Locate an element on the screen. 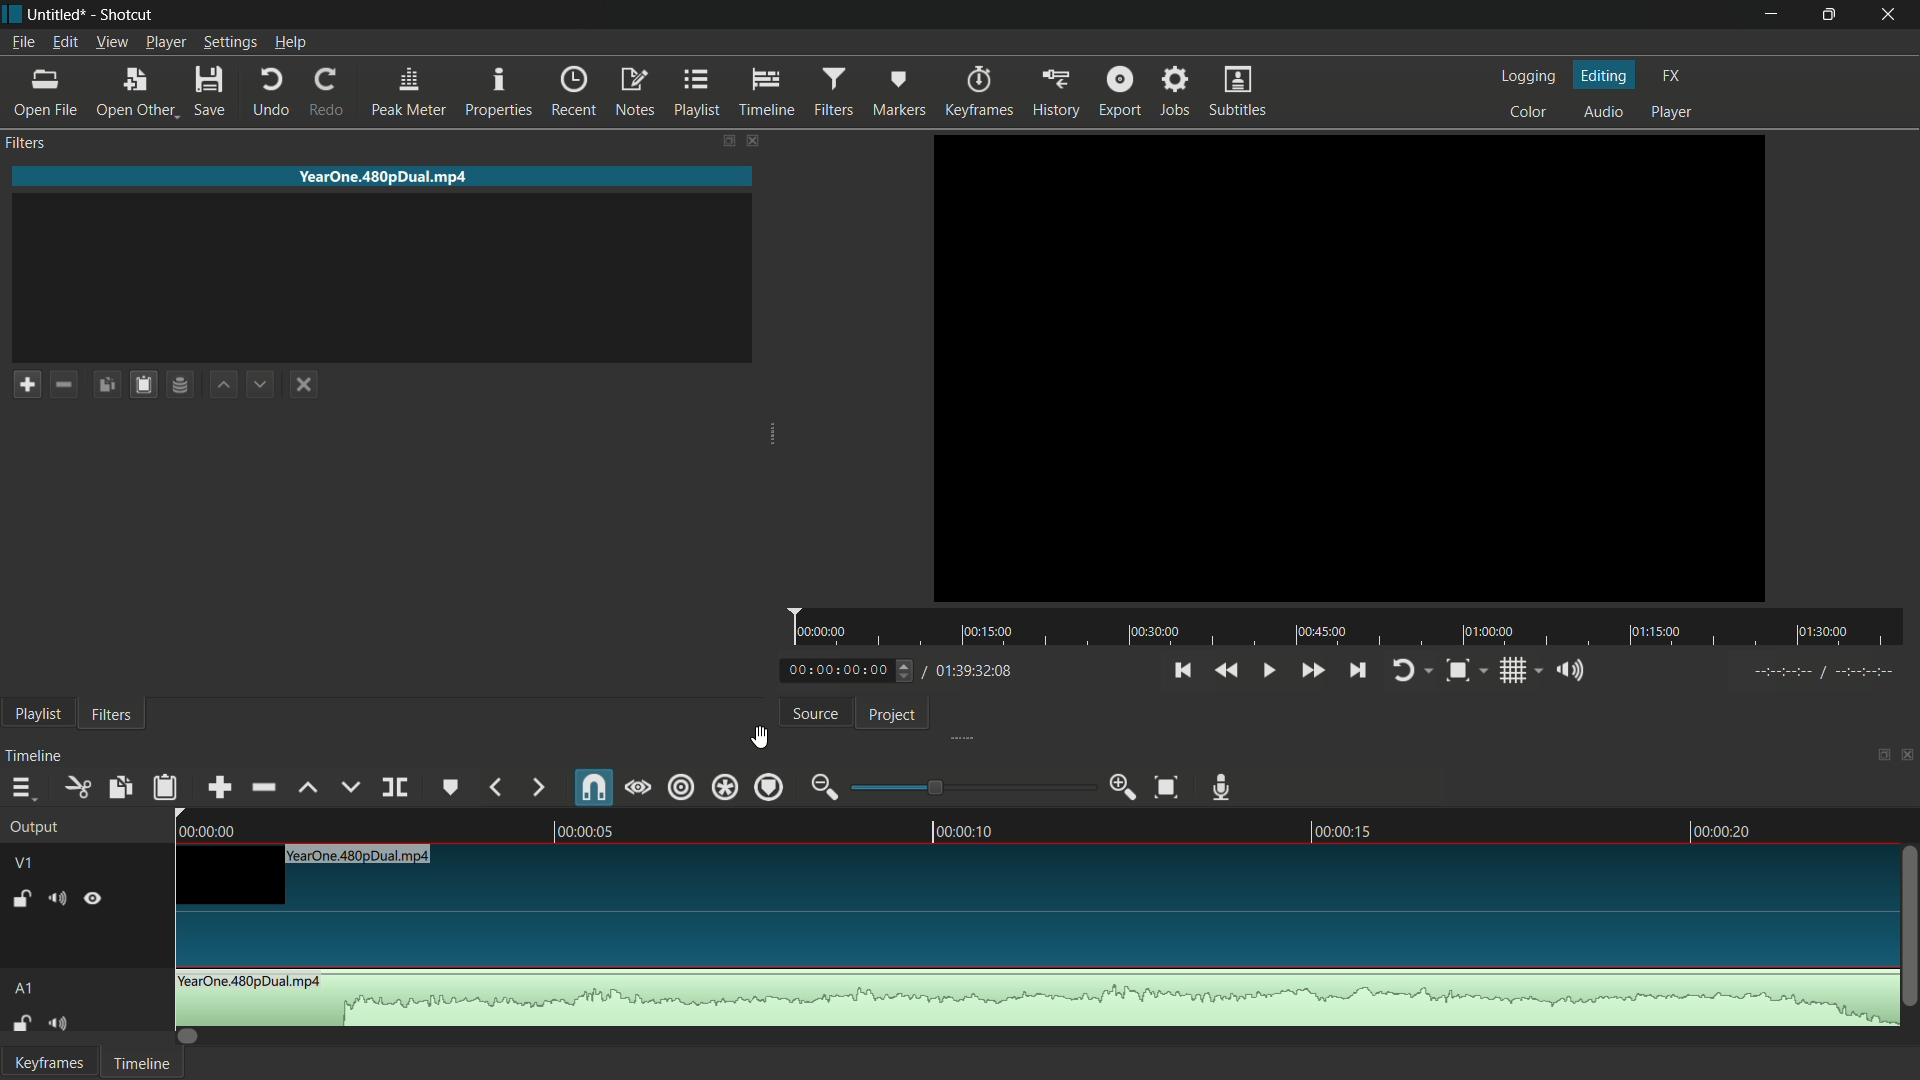 The image size is (1920, 1080). v1 is located at coordinates (26, 864).